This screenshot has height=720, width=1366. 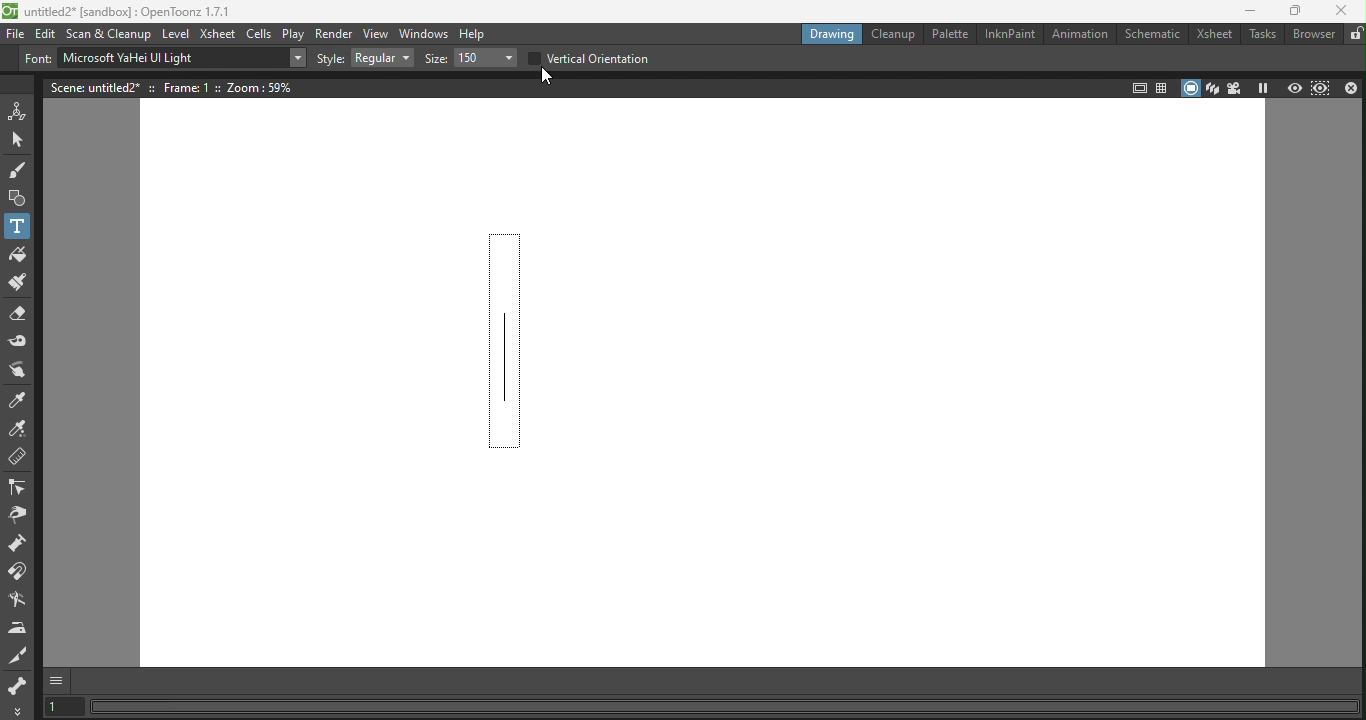 What do you see at coordinates (726, 705) in the screenshot?
I see `Status bar` at bounding box center [726, 705].